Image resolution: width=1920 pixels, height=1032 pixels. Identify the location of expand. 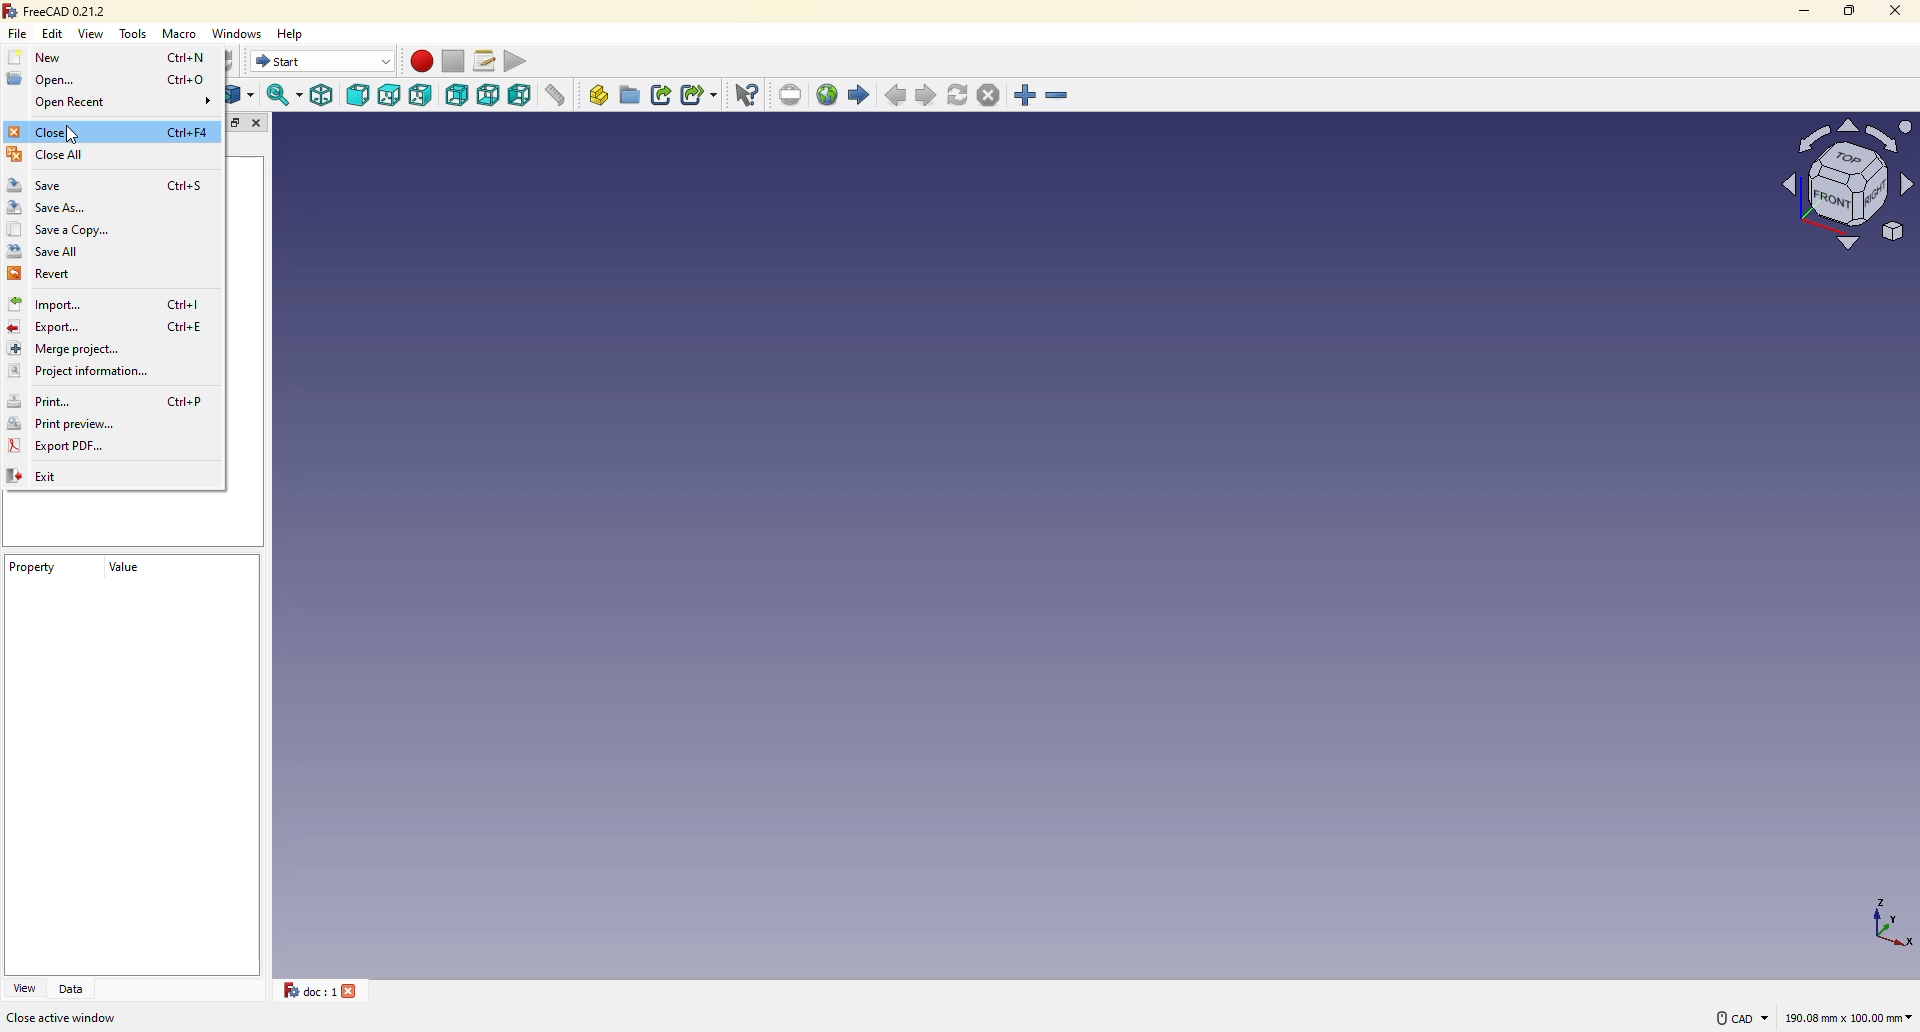
(235, 123).